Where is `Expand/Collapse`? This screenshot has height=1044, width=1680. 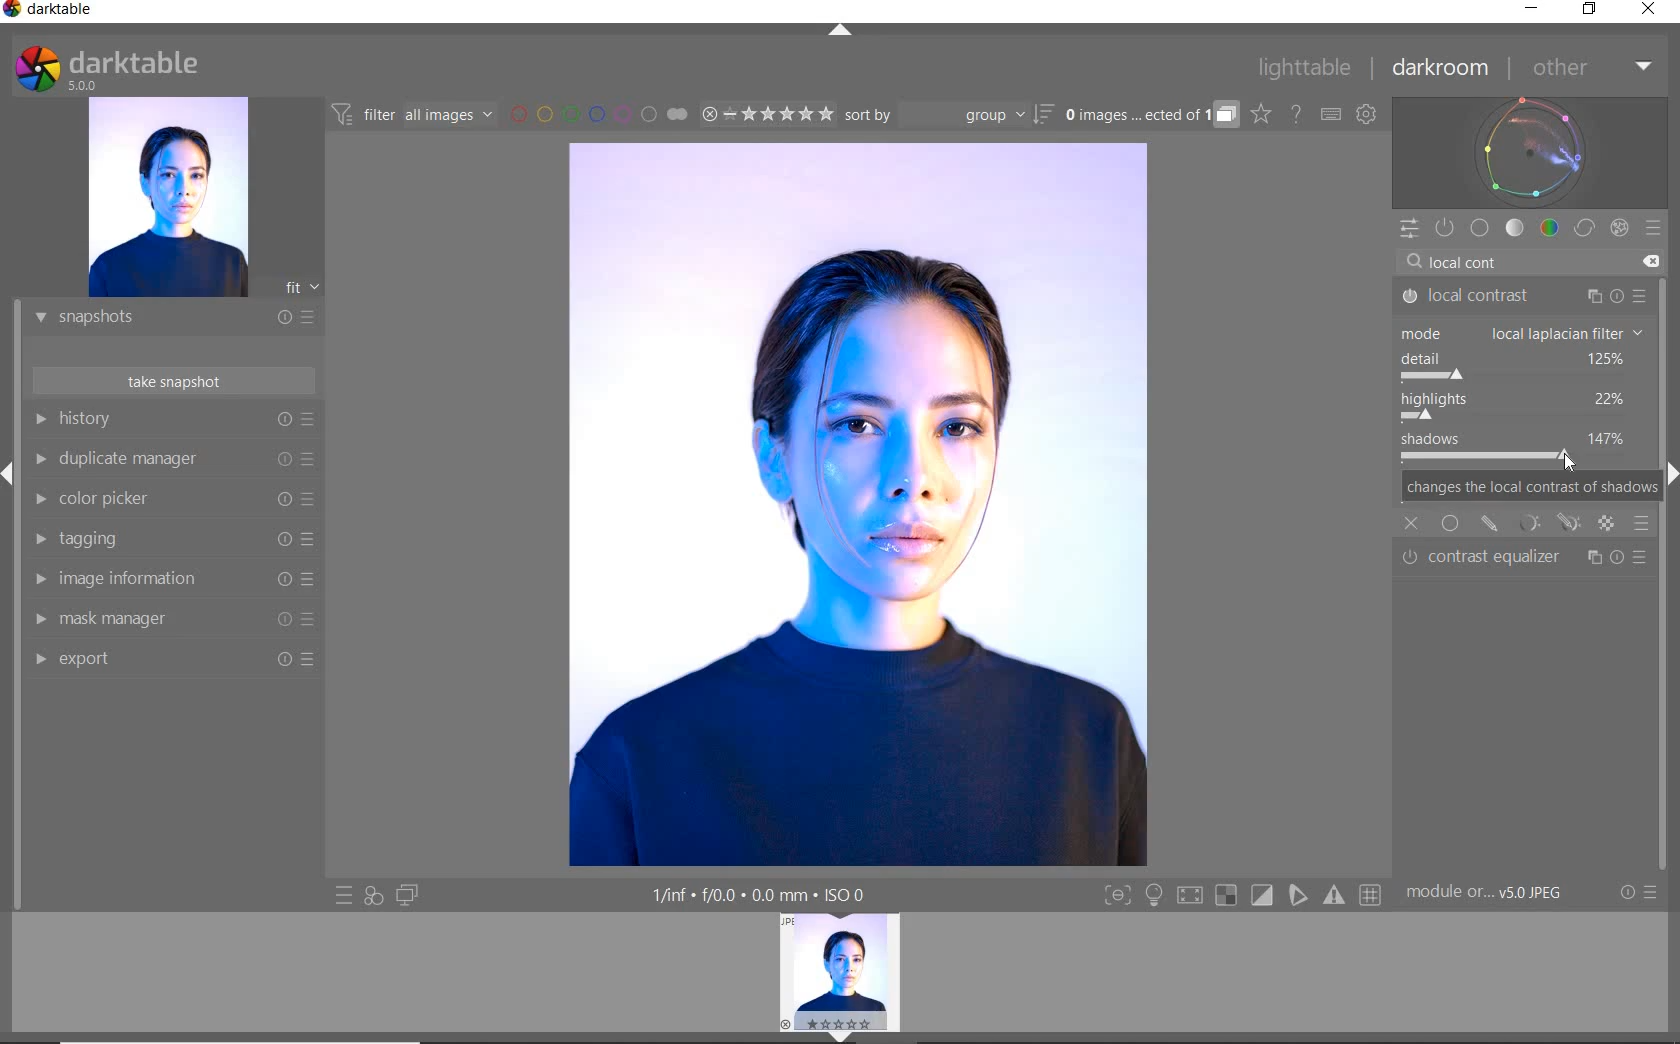
Expand/Collapse is located at coordinates (10, 474).